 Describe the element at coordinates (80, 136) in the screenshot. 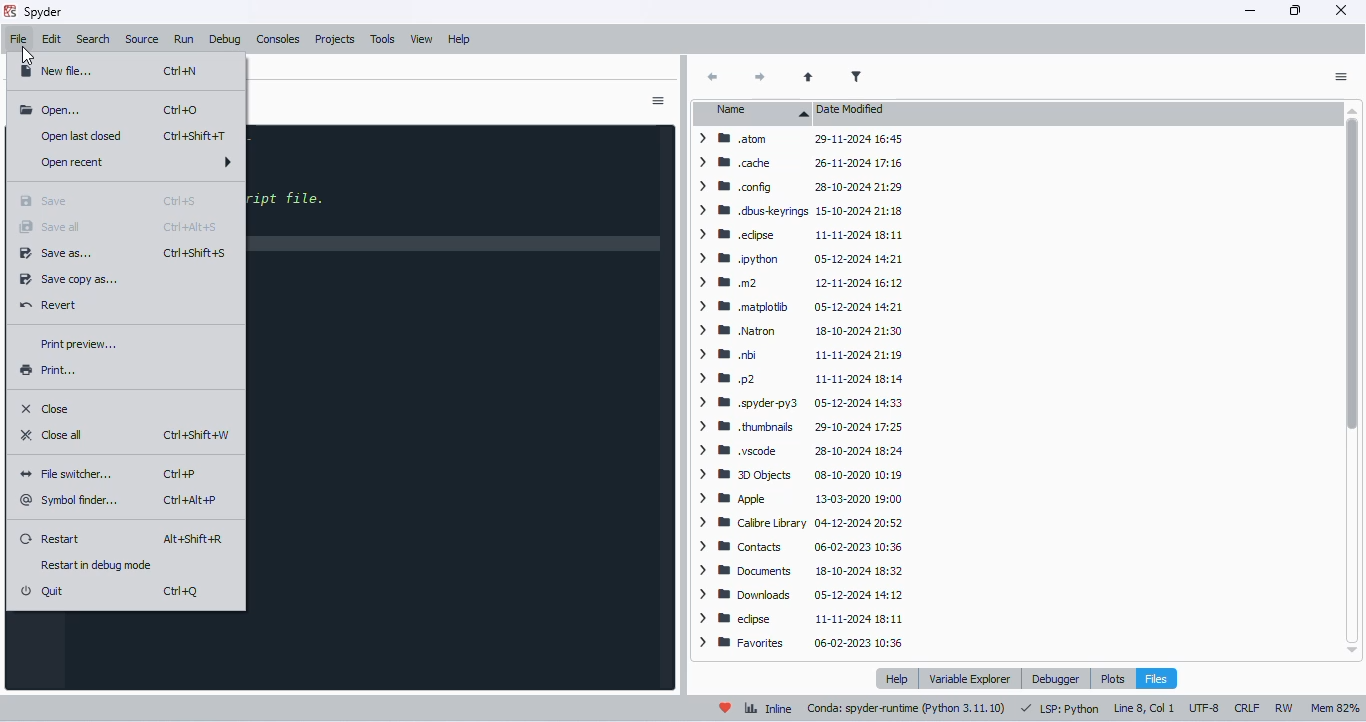

I see `open last closed` at that location.